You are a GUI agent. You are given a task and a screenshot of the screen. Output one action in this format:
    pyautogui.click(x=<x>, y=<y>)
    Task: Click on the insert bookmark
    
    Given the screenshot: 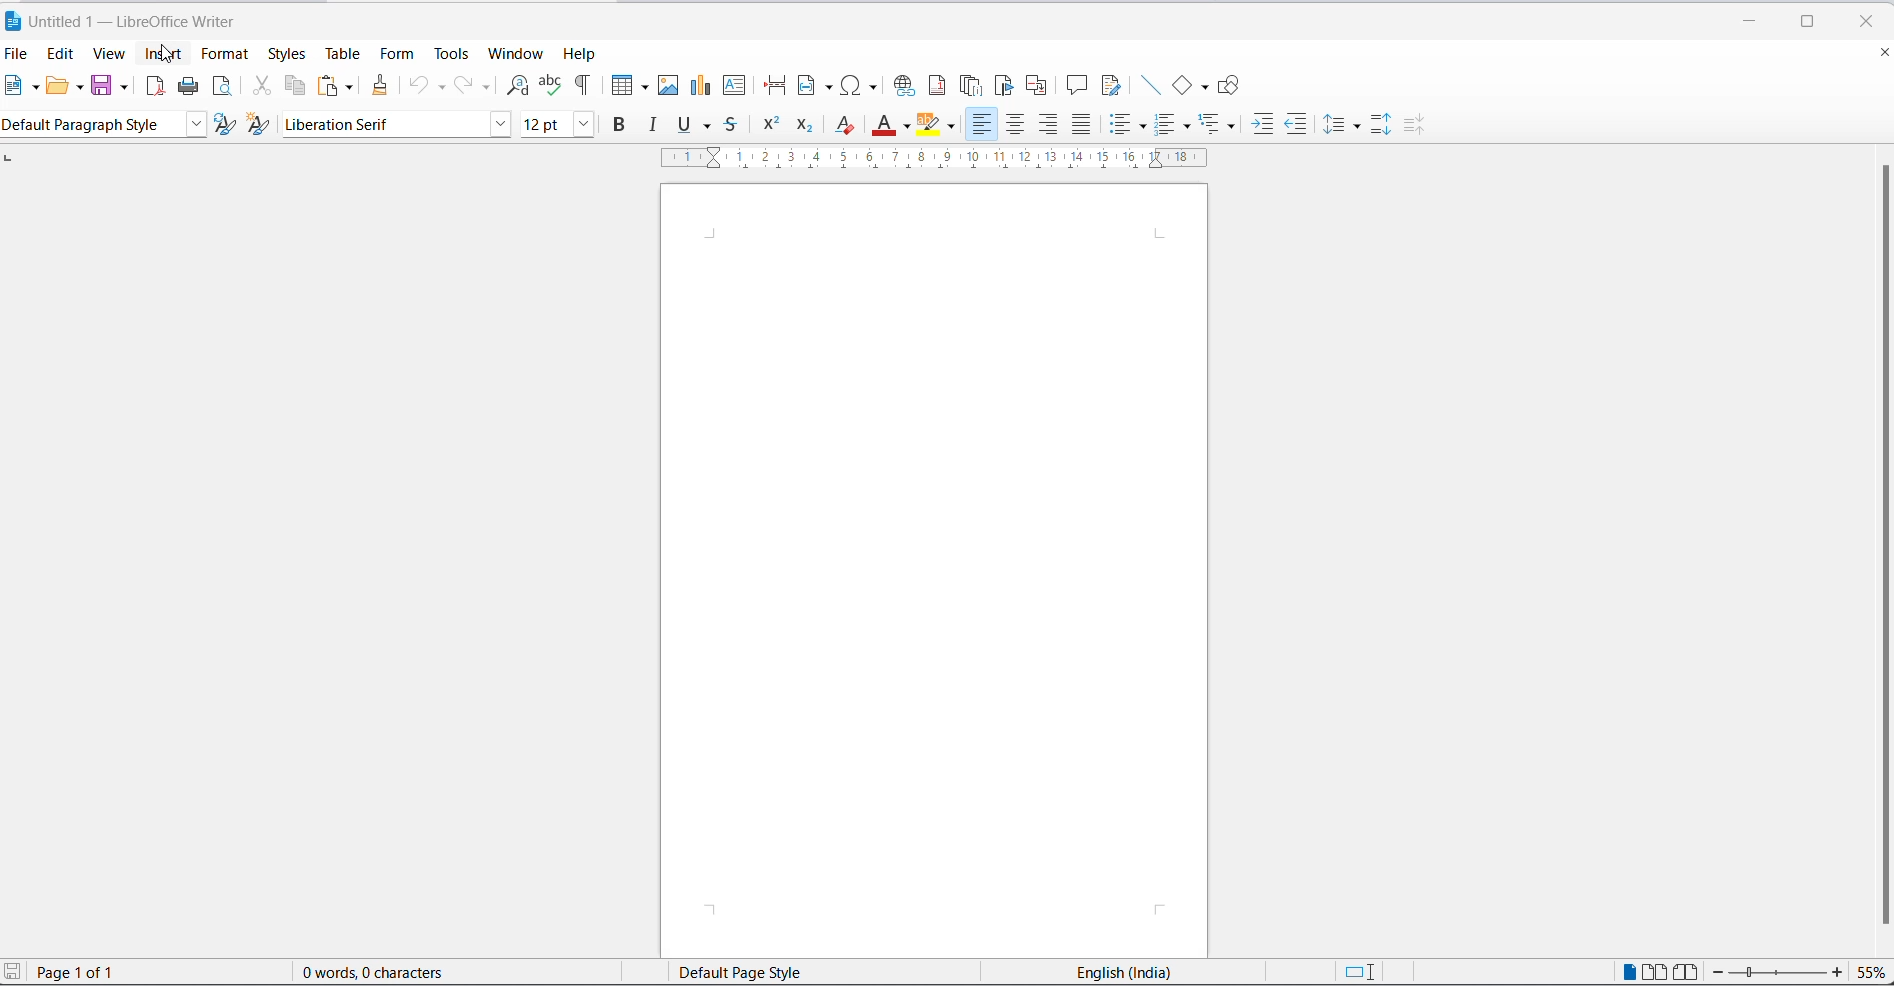 What is the action you would take?
    pyautogui.click(x=1004, y=87)
    